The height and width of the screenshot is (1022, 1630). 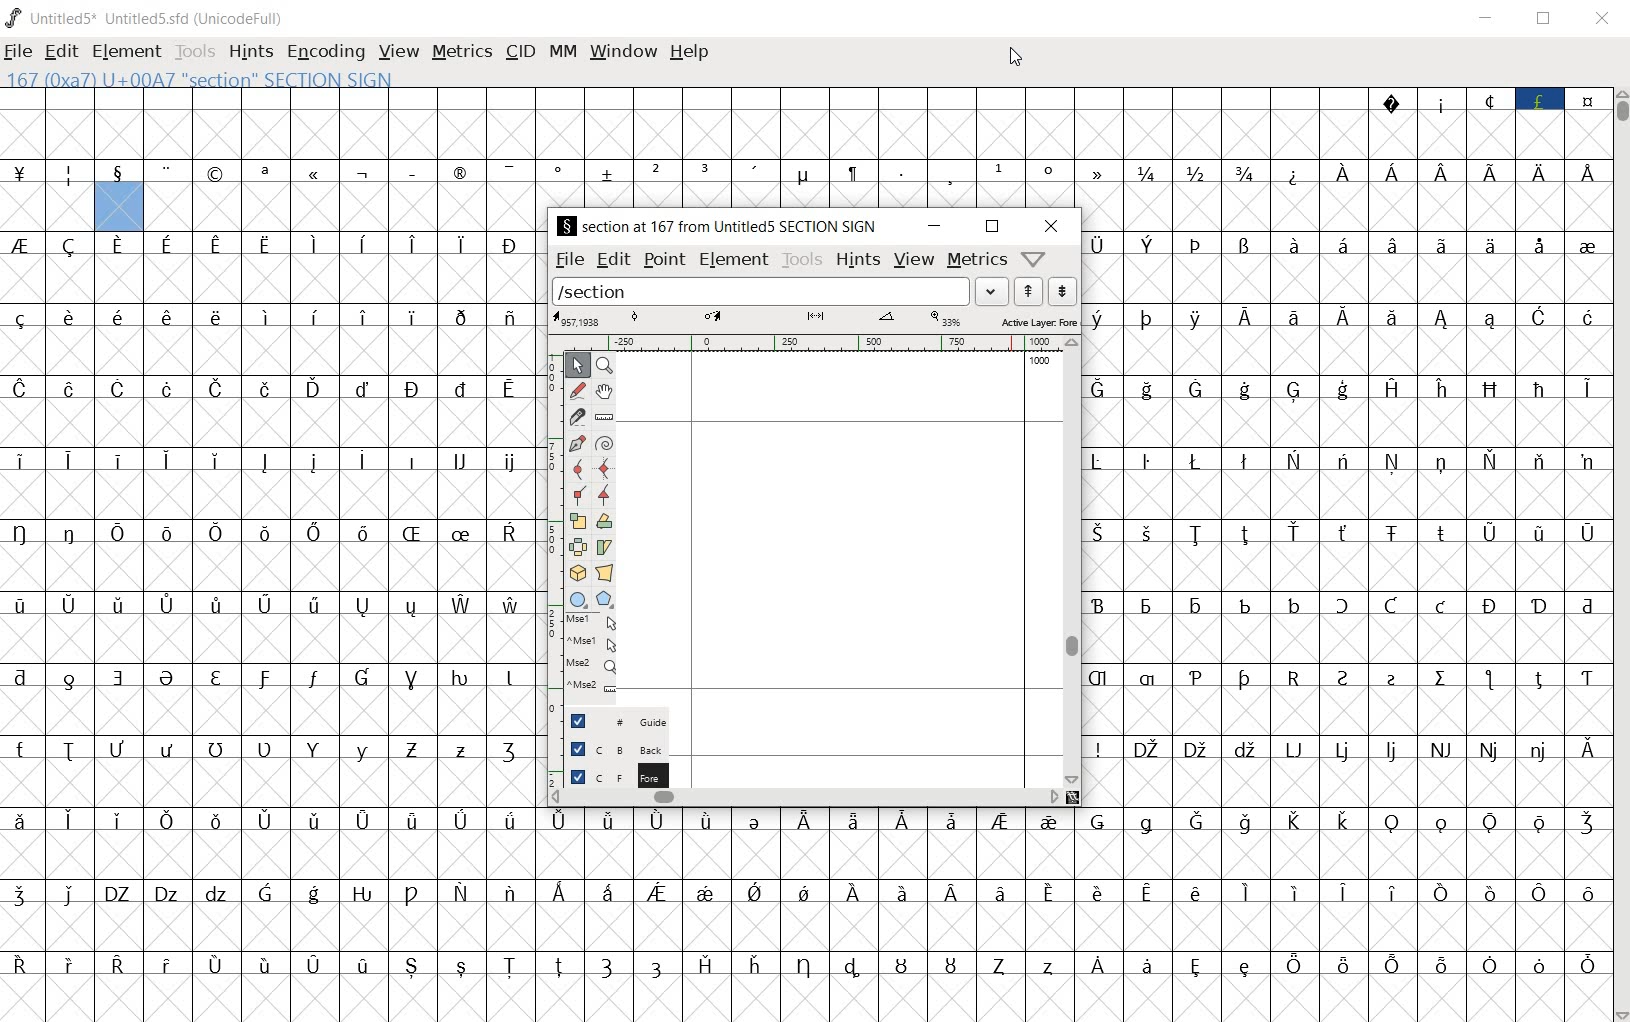 I want to click on add a curve point, so click(x=577, y=467).